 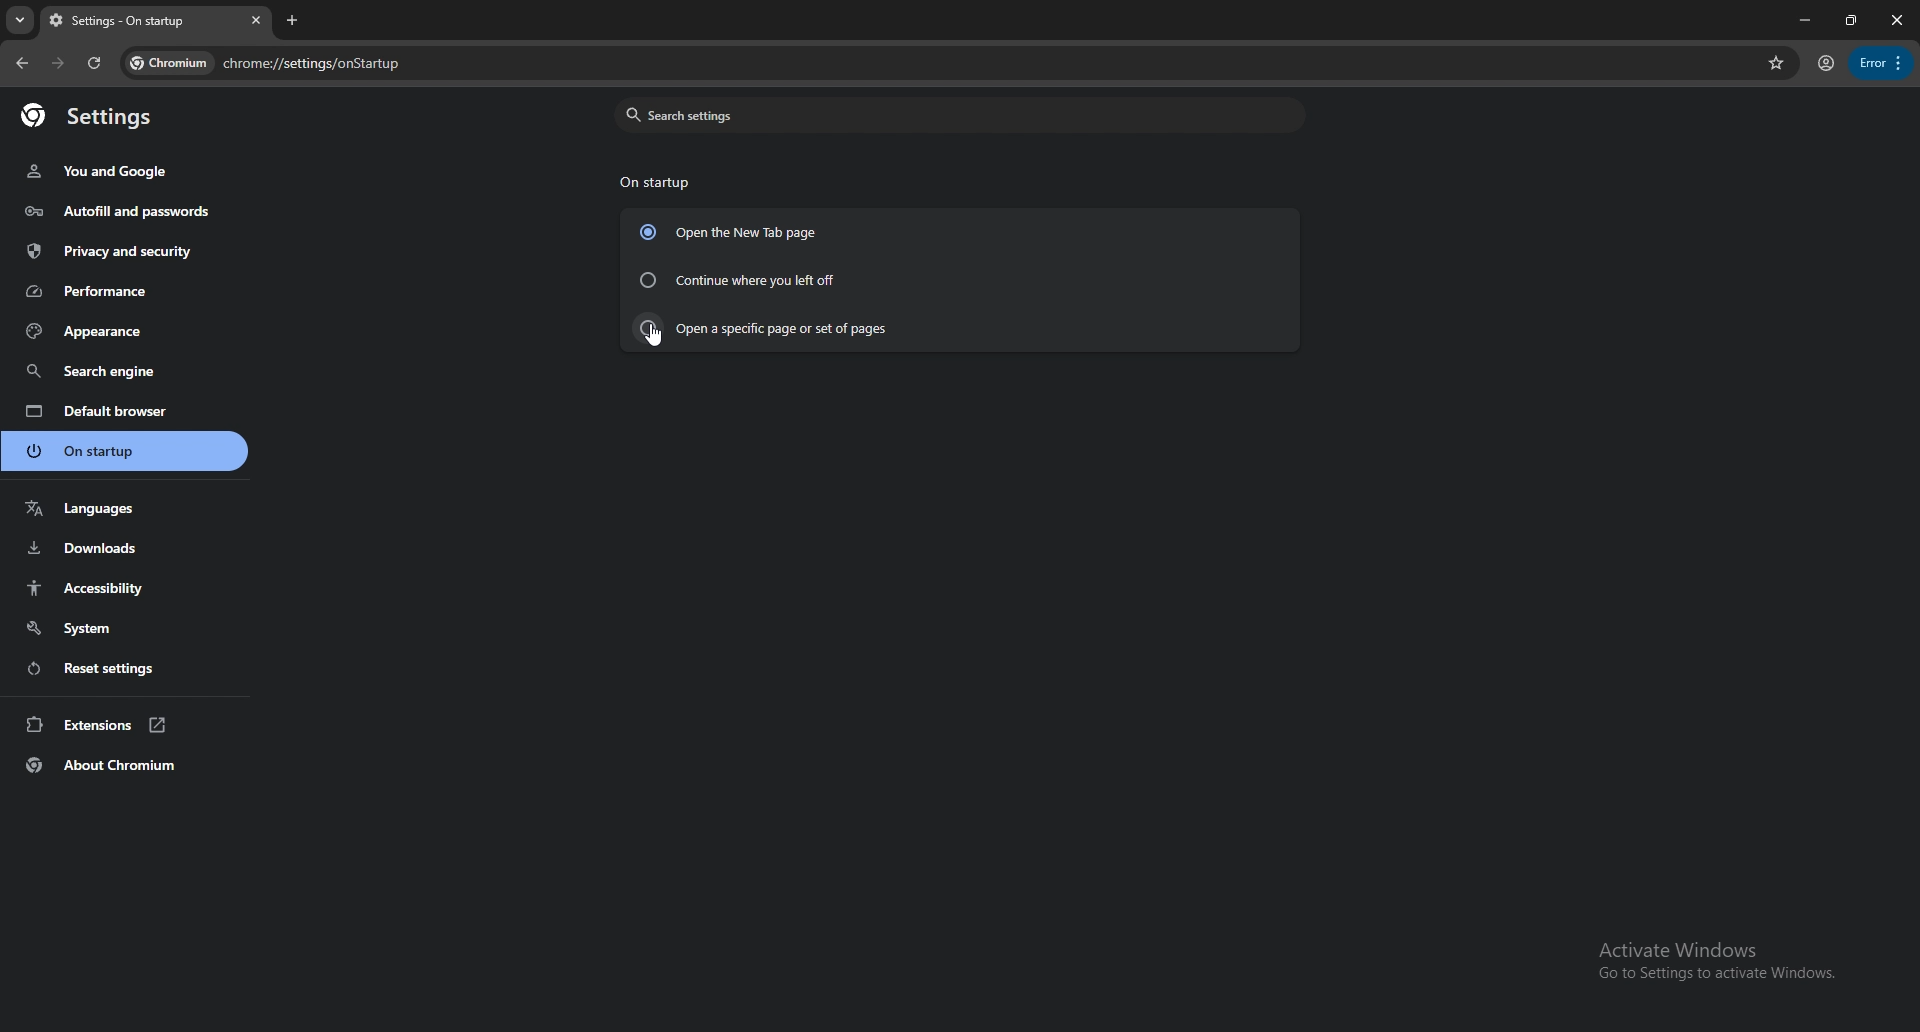 What do you see at coordinates (253, 21) in the screenshot?
I see `close tab` at bounding box center [253, 21].